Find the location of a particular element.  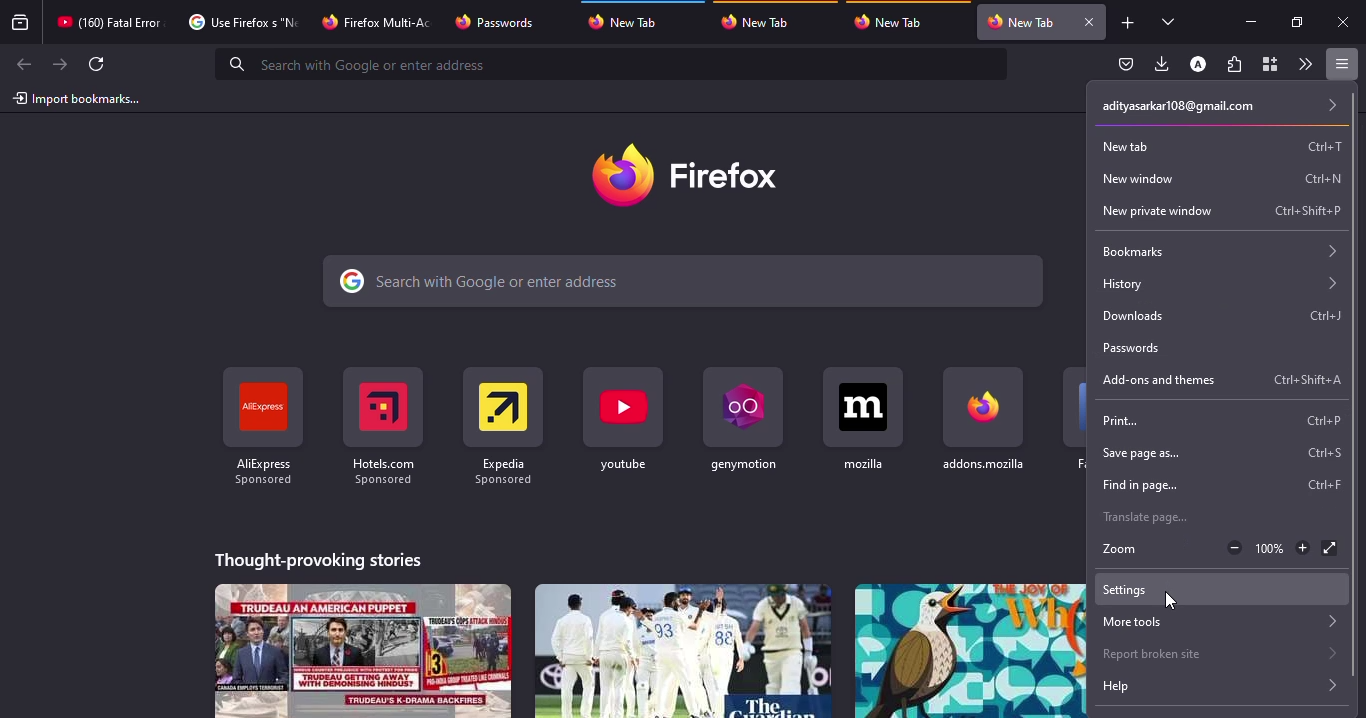

stories is located at coordinates (320, 557).